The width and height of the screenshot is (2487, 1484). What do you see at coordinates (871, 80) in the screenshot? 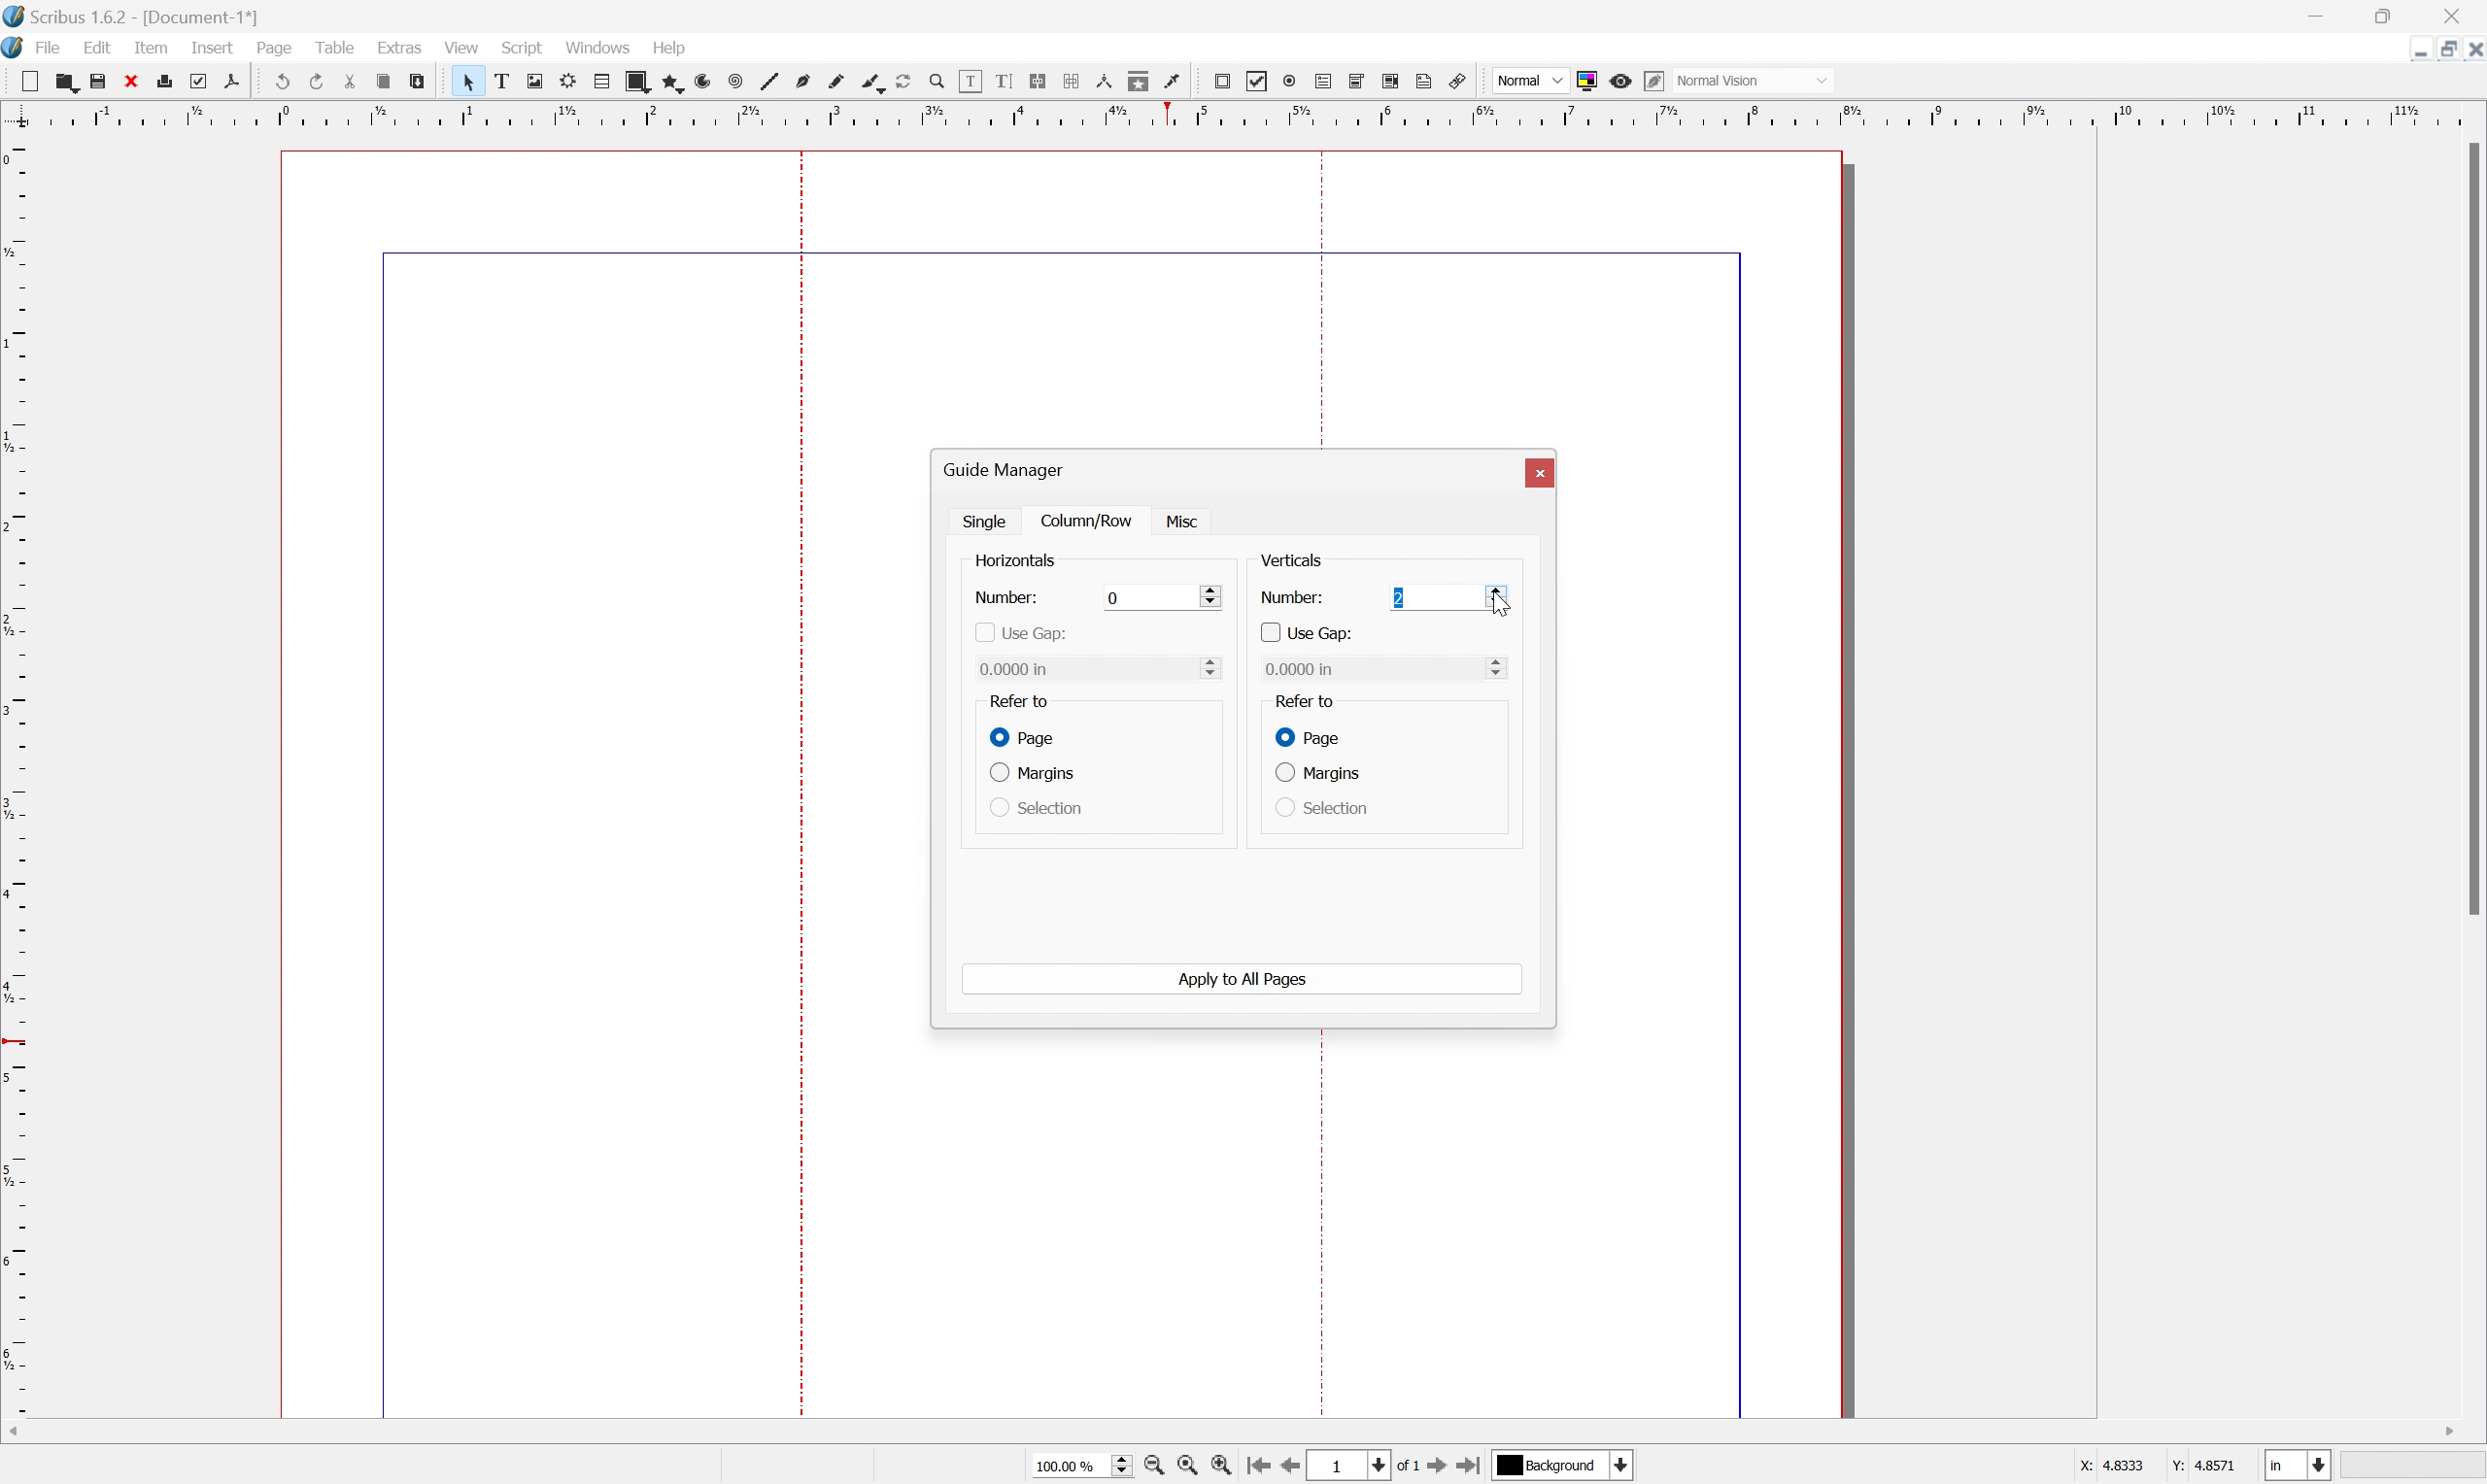
I see `calligraphic line` at bounding box center [871, 80].